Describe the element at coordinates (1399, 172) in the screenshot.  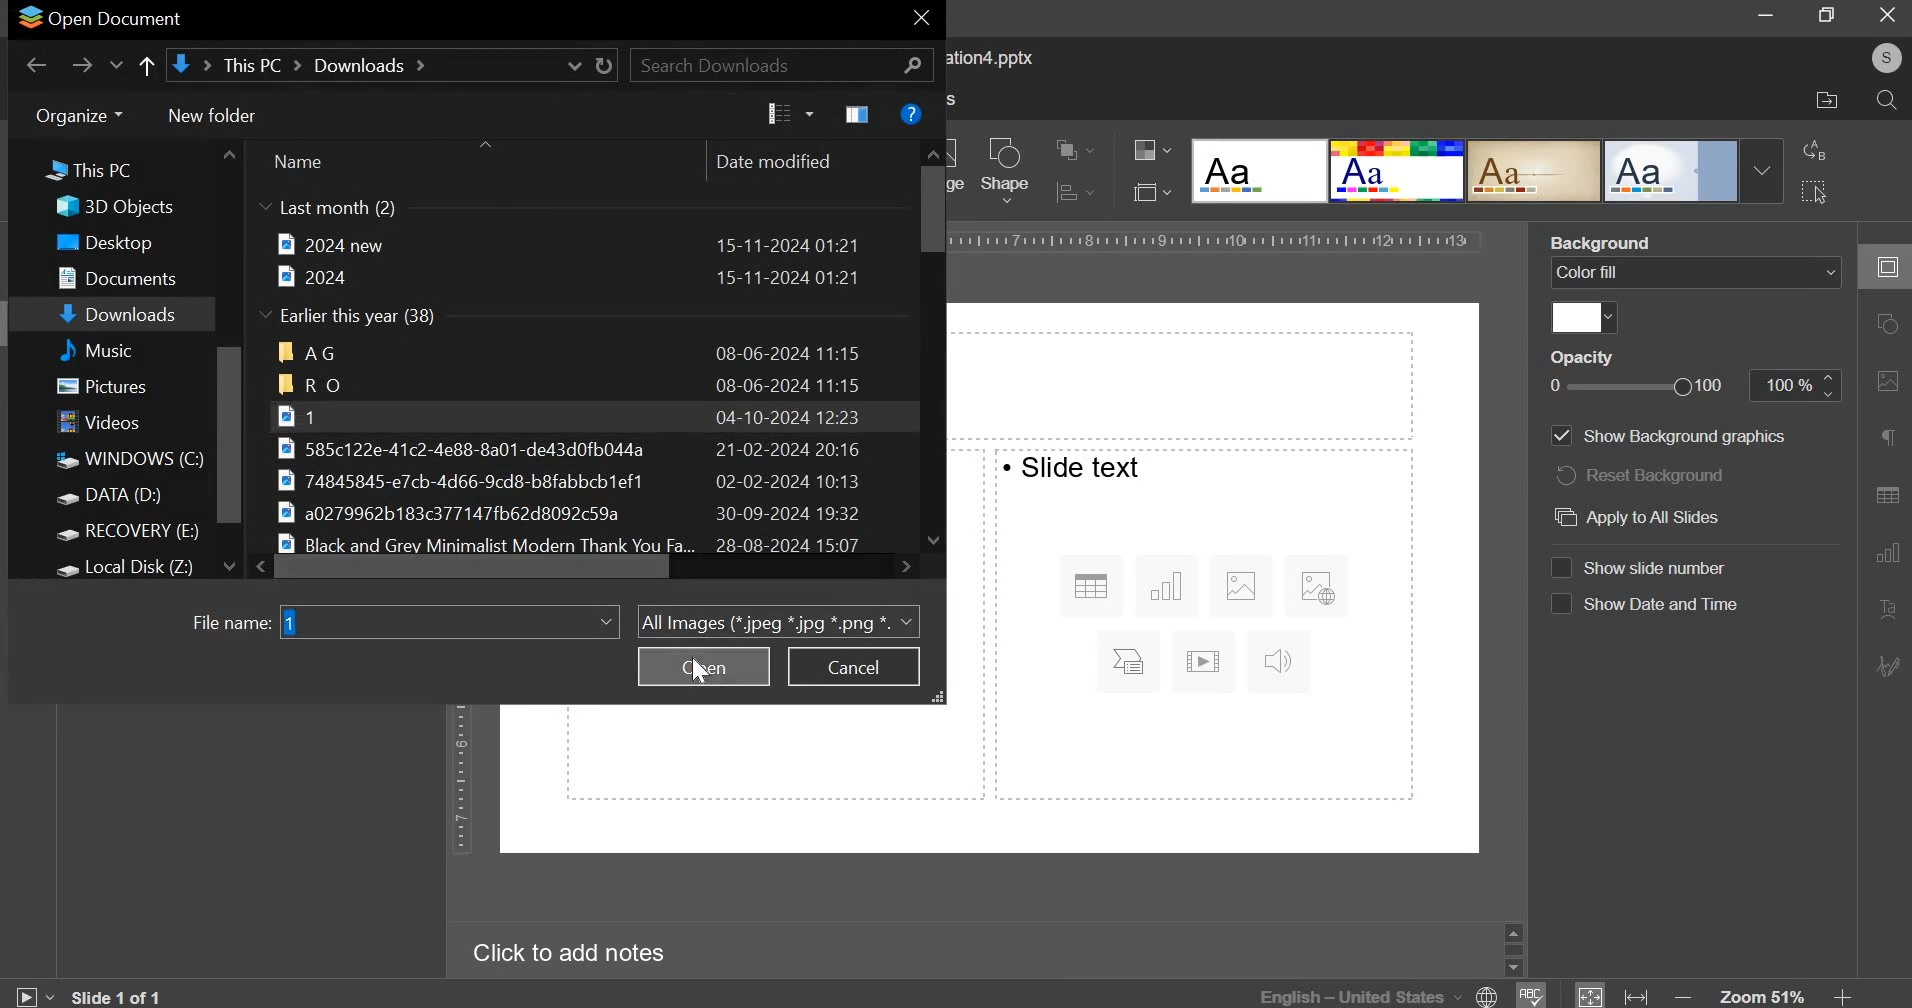
I see `design` at that location.